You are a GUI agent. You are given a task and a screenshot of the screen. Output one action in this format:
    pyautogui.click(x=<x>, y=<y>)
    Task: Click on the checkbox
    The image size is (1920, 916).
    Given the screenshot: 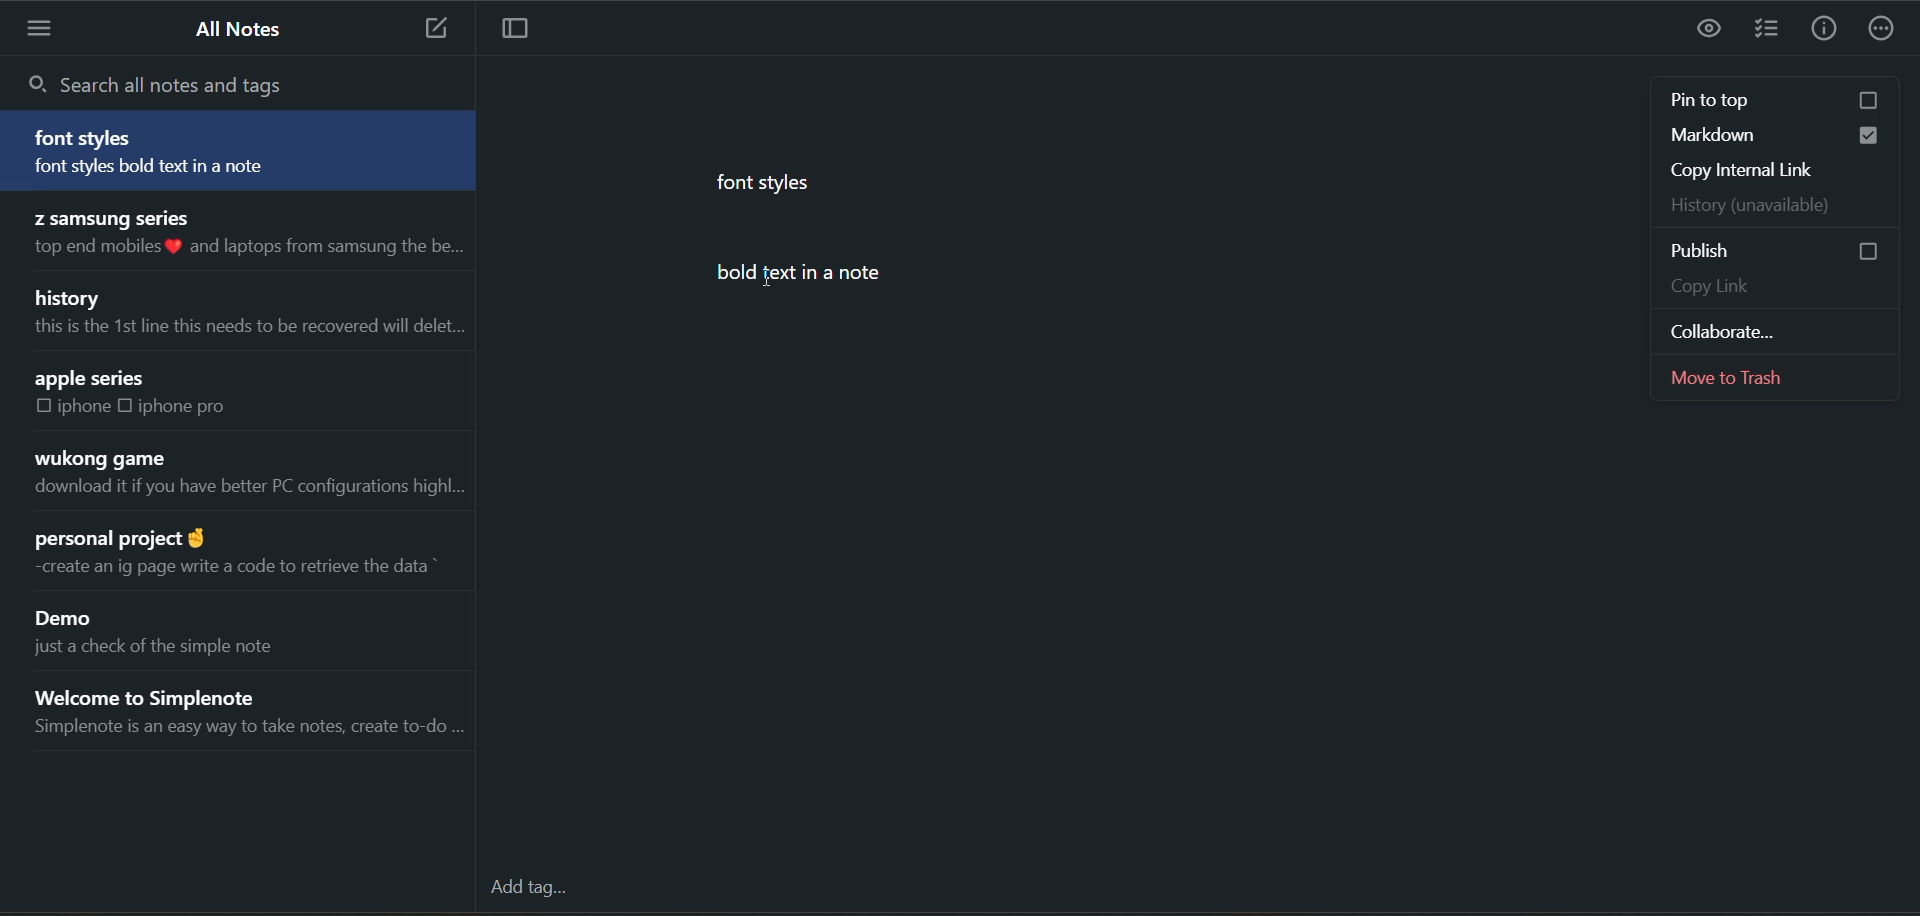 What is the action you would take?
    pyautogui.click(x=44, y=407)
    